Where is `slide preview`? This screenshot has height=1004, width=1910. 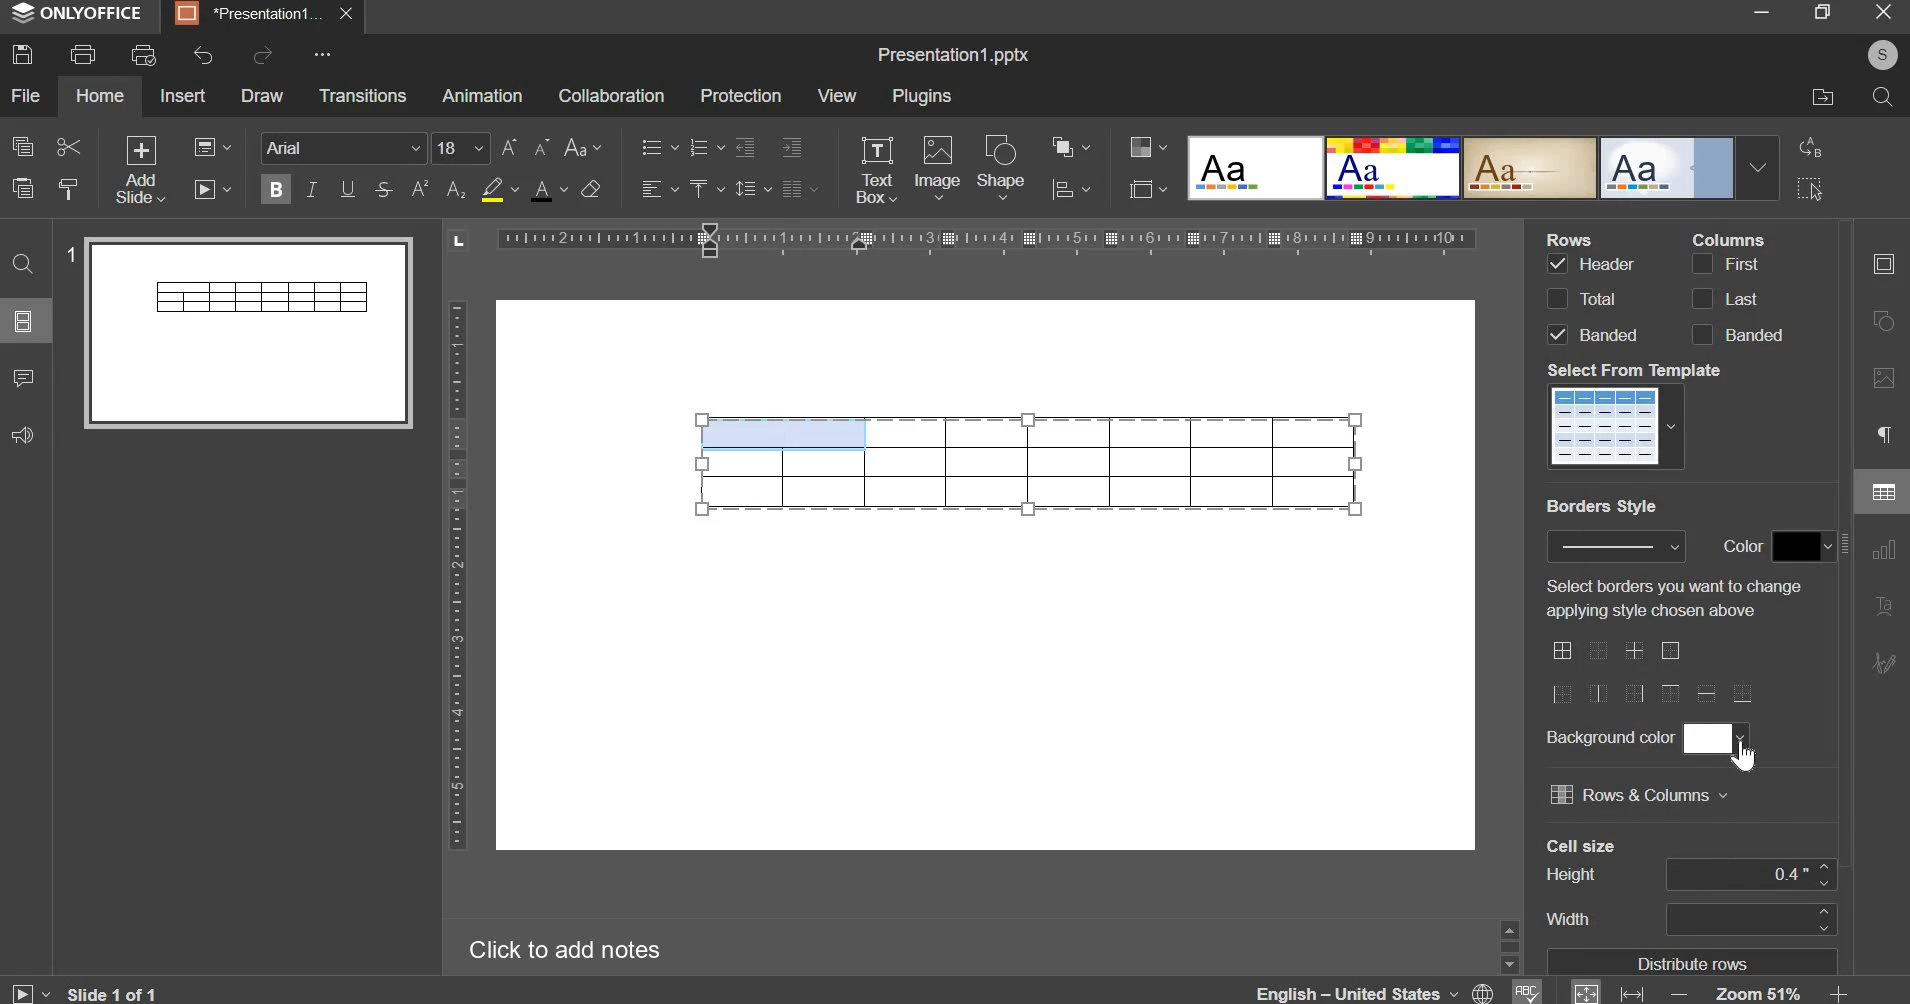 slide preview is located at coordinates (248, 331).